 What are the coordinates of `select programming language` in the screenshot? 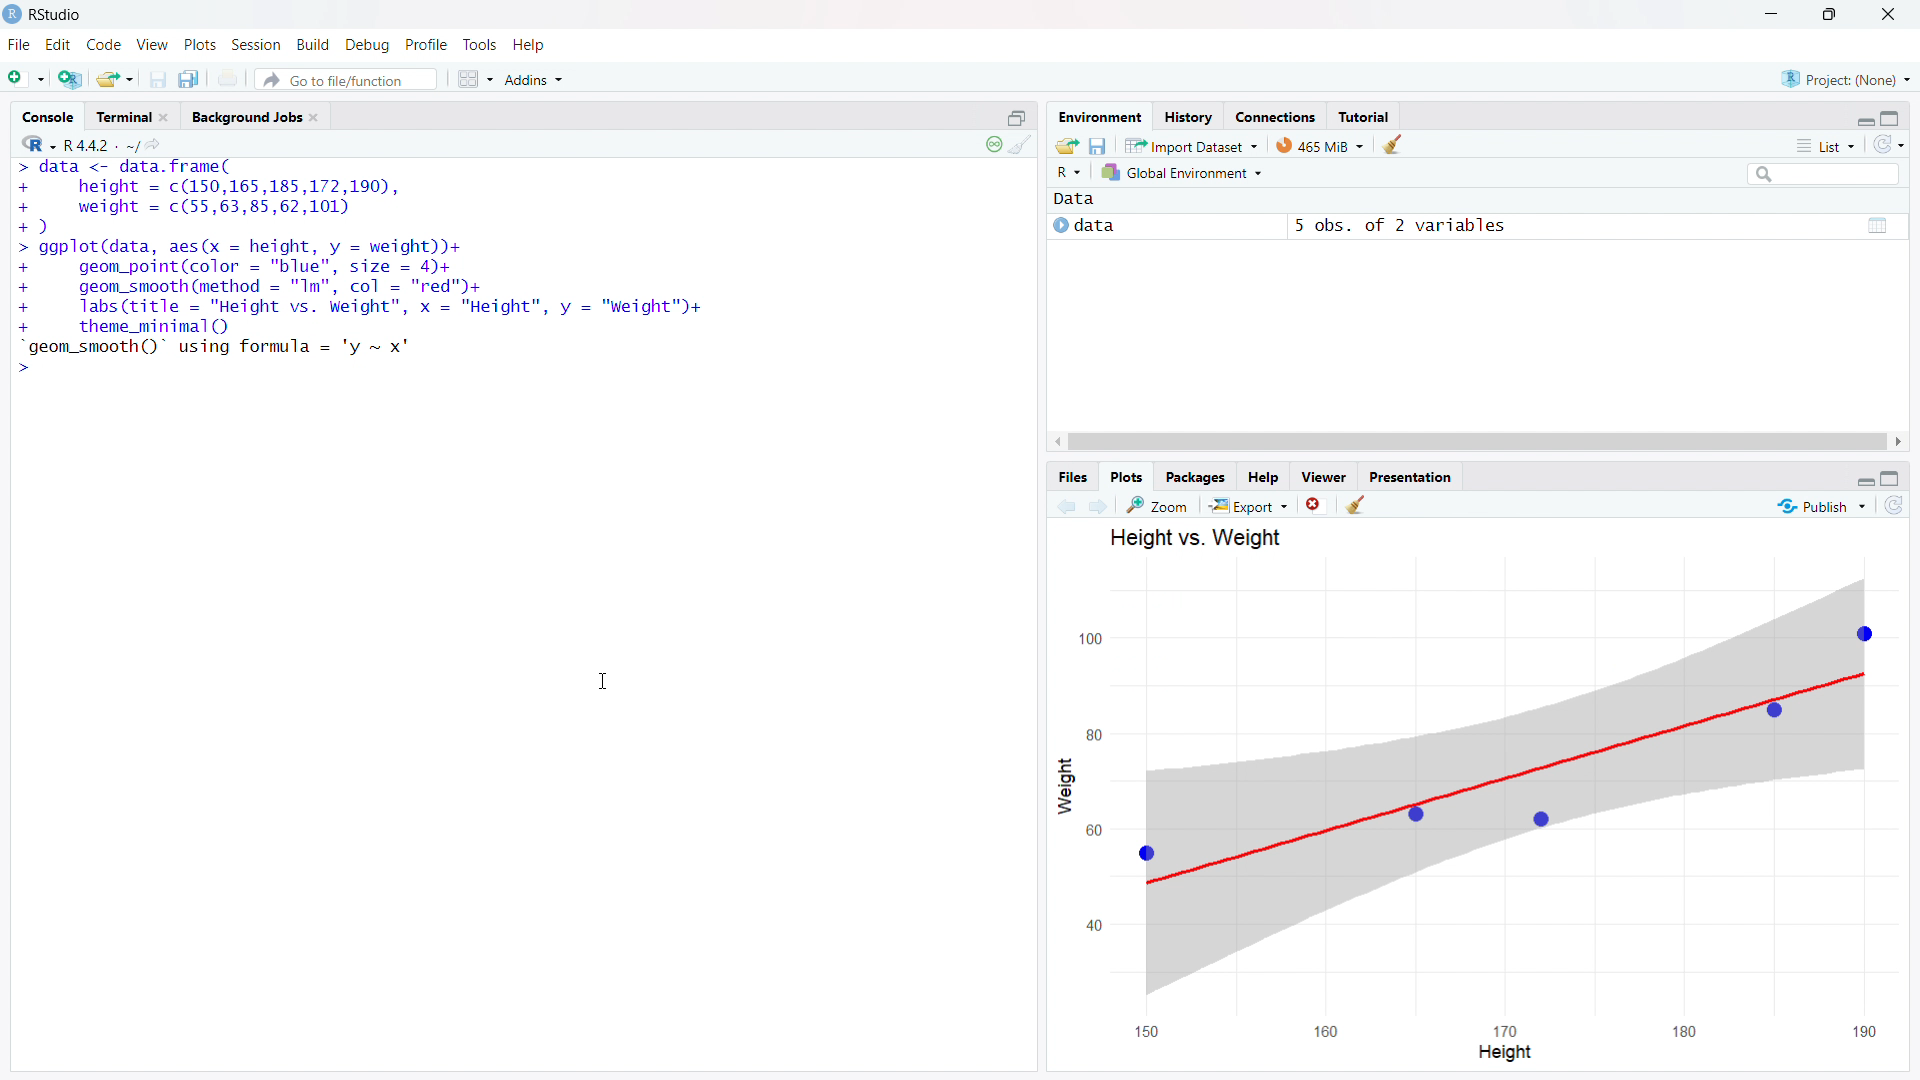 It's located at (38, 142).